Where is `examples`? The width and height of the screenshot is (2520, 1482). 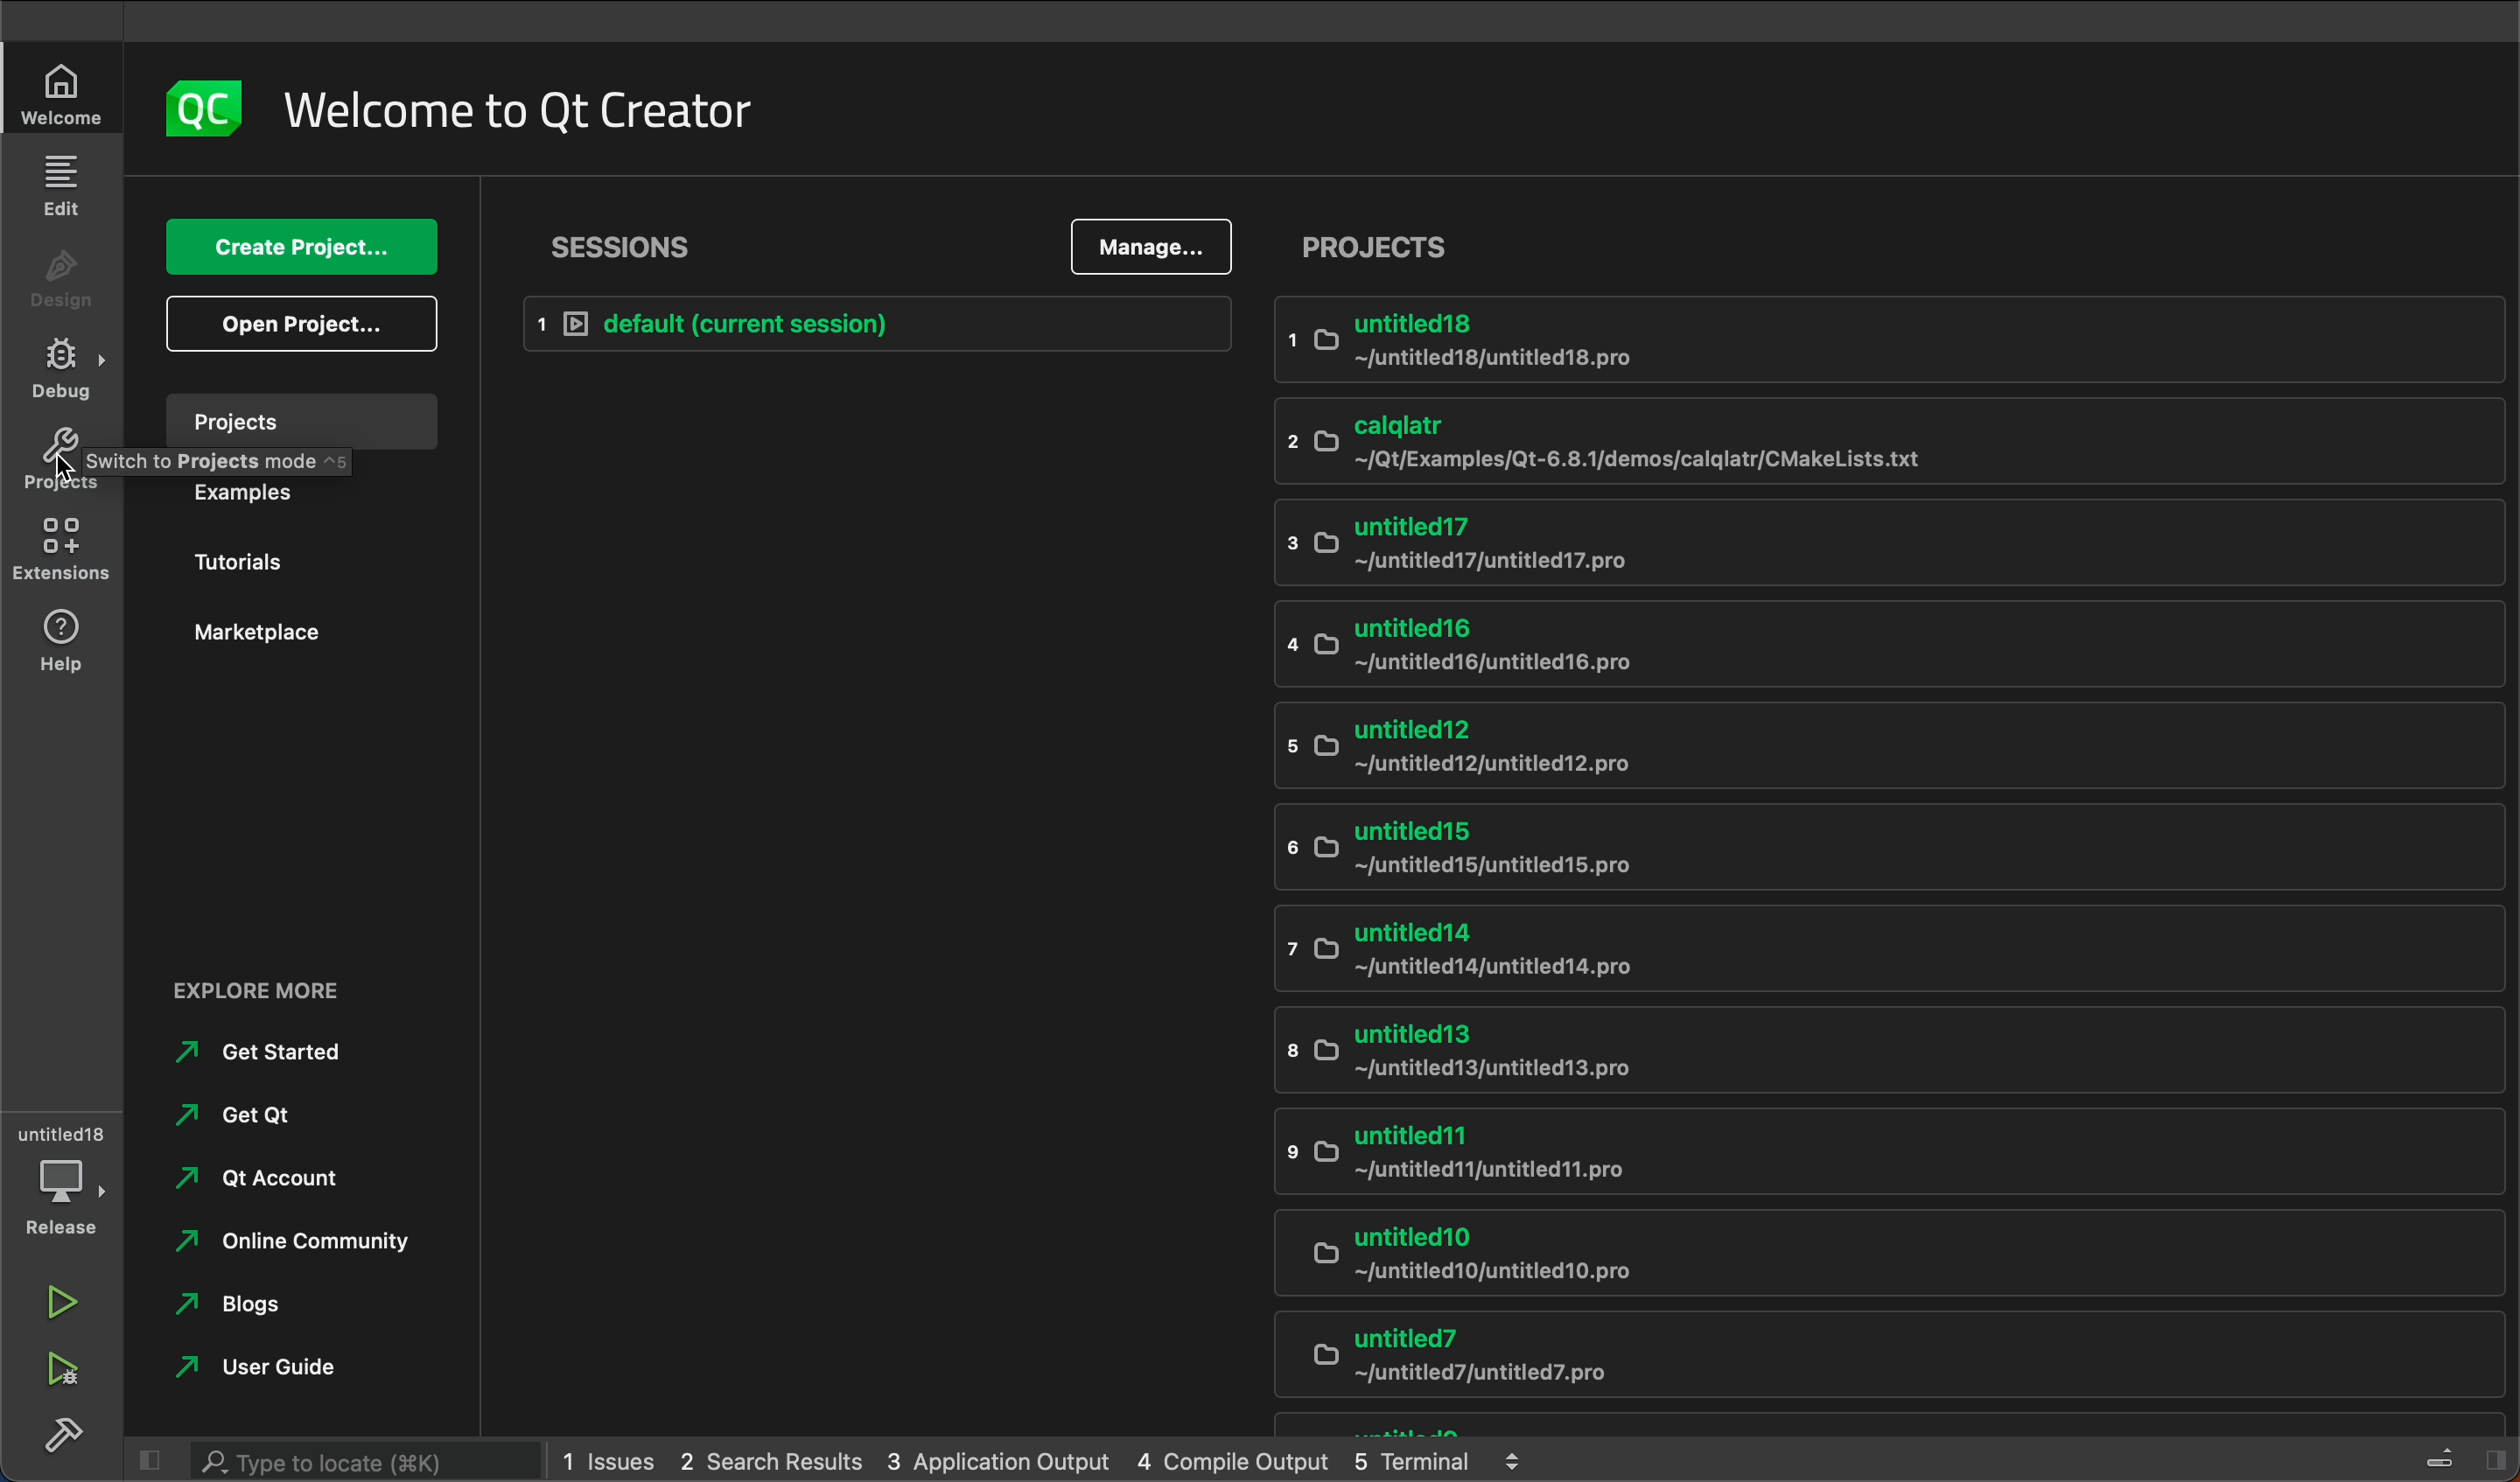
examples is located at coordinates (309, 503).